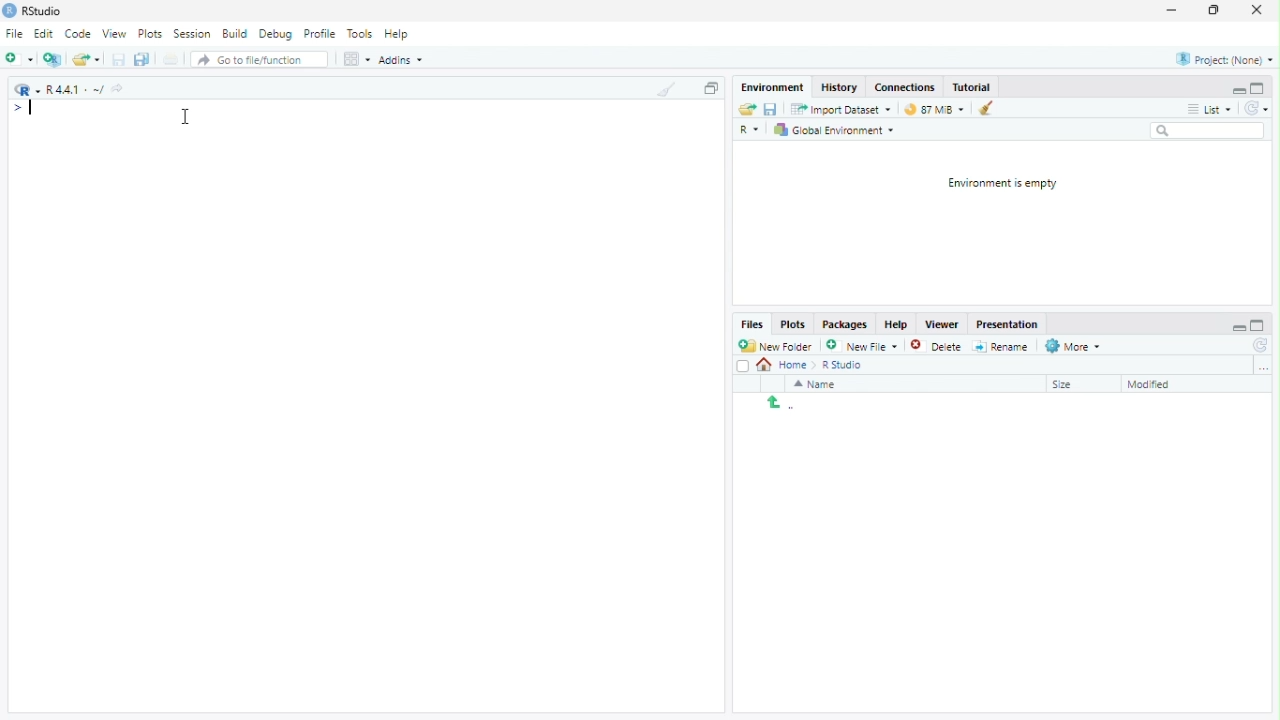 Image resolution: width=1280 pixels, height=720 pixels. Describe the element at coordinates (119, 59) in the screenshot. I see `Save` at that location.